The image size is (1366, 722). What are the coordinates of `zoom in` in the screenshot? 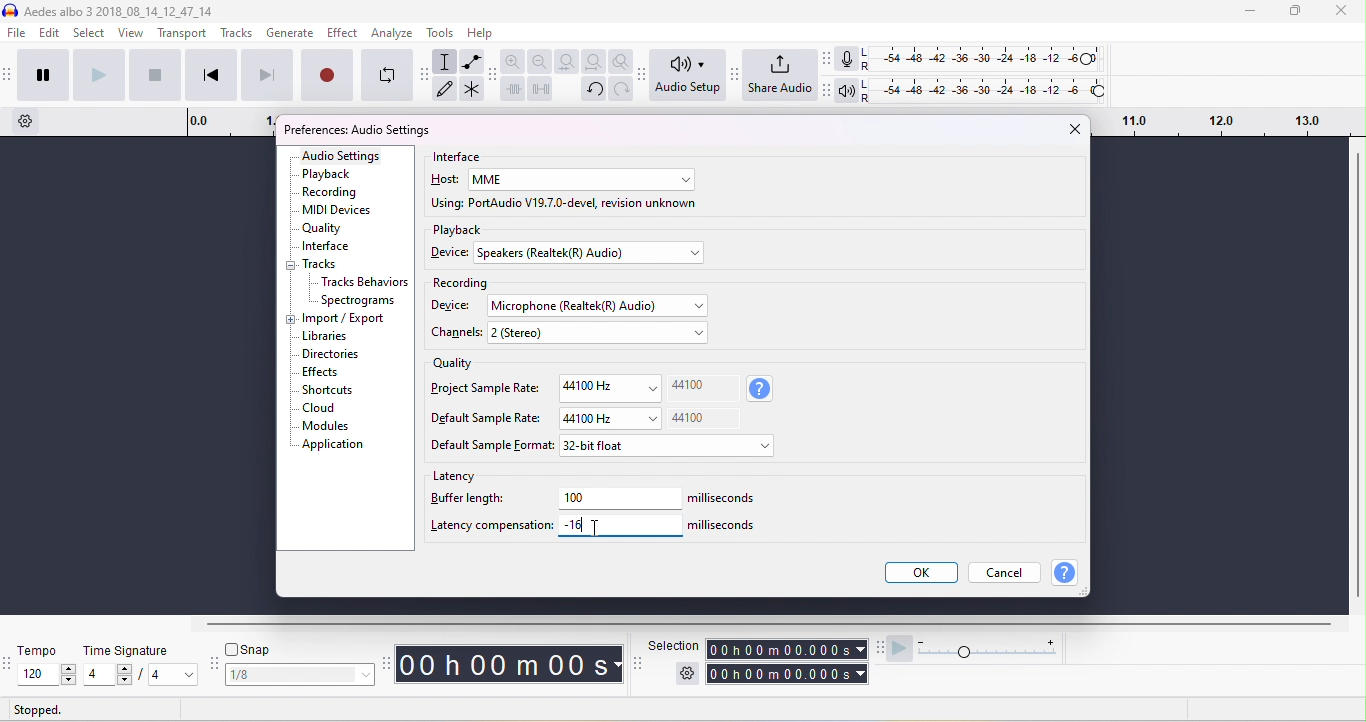 It's located at (513, 61).